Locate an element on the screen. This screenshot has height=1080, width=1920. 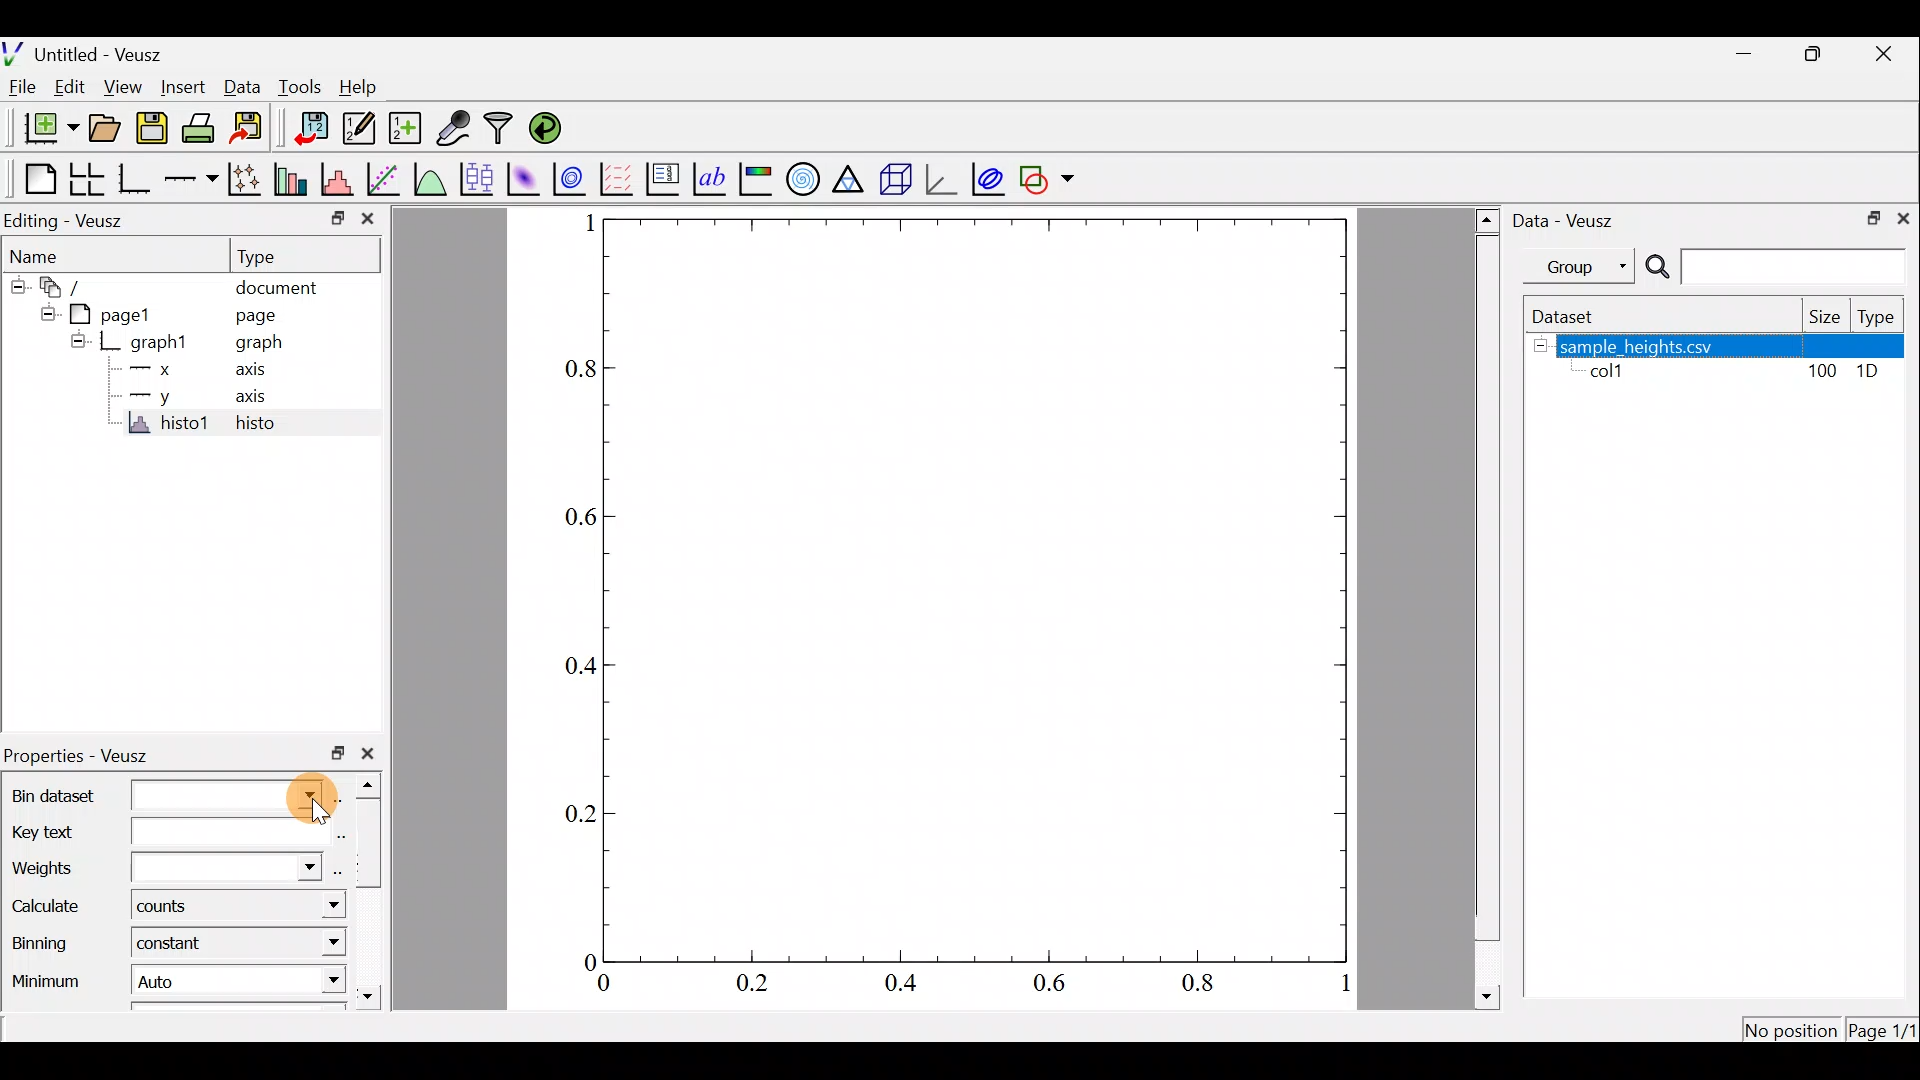
hide is located at coordinates (1540, 345).